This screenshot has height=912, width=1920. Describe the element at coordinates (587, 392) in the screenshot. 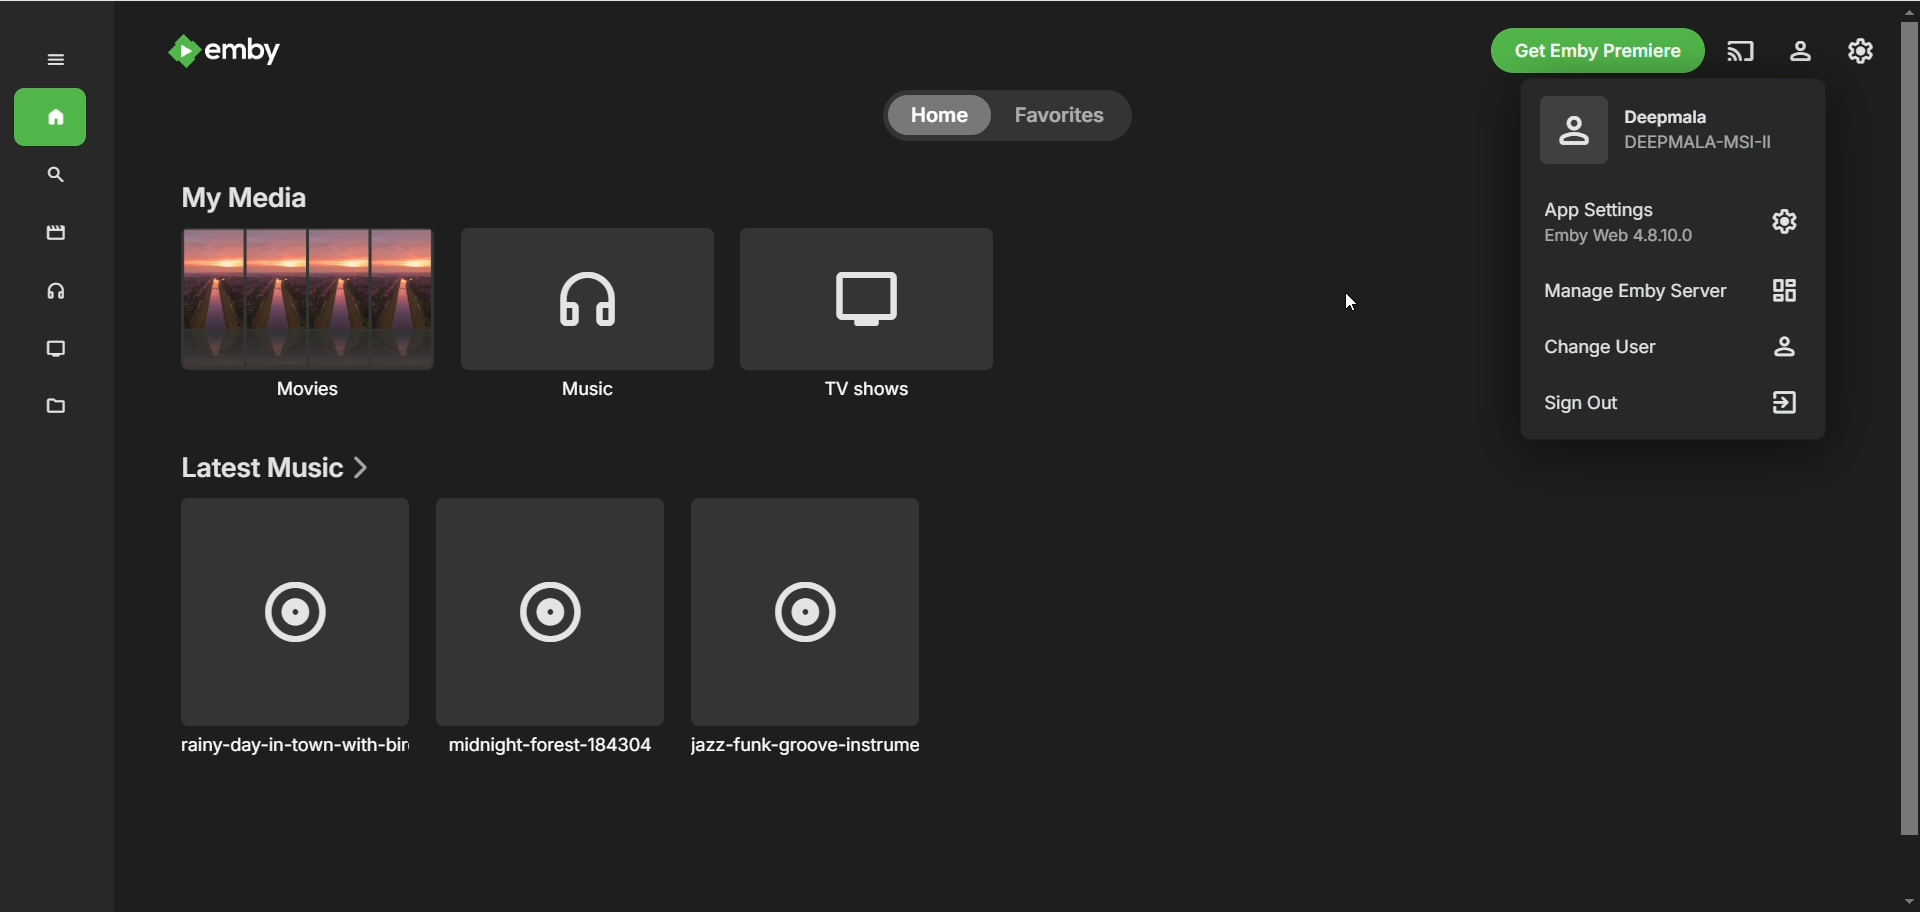

I see `Music` at that location.